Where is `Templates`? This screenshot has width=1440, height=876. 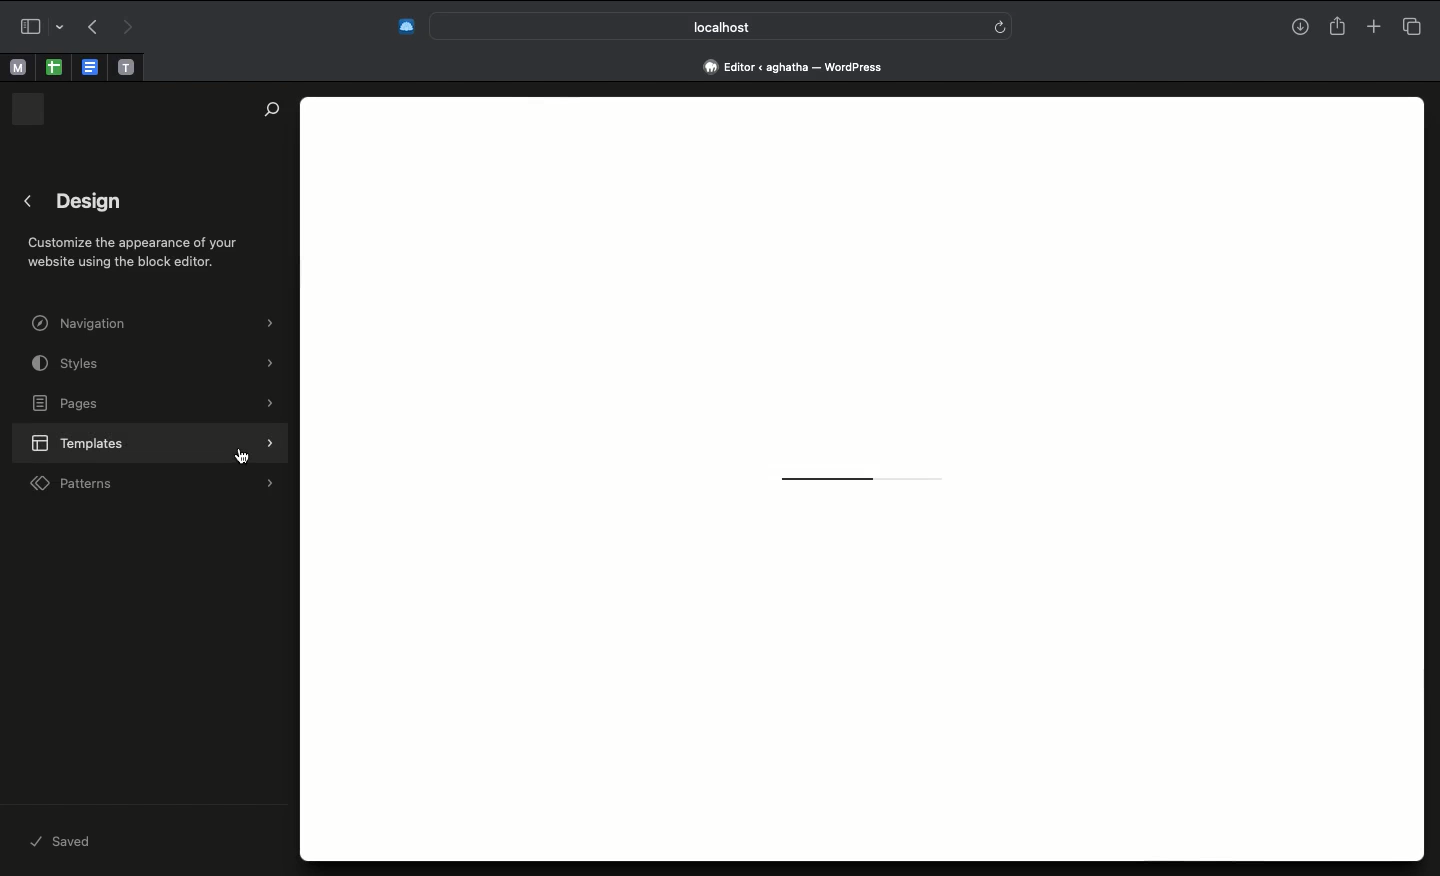 Templates is located at coordinates (152, 442).